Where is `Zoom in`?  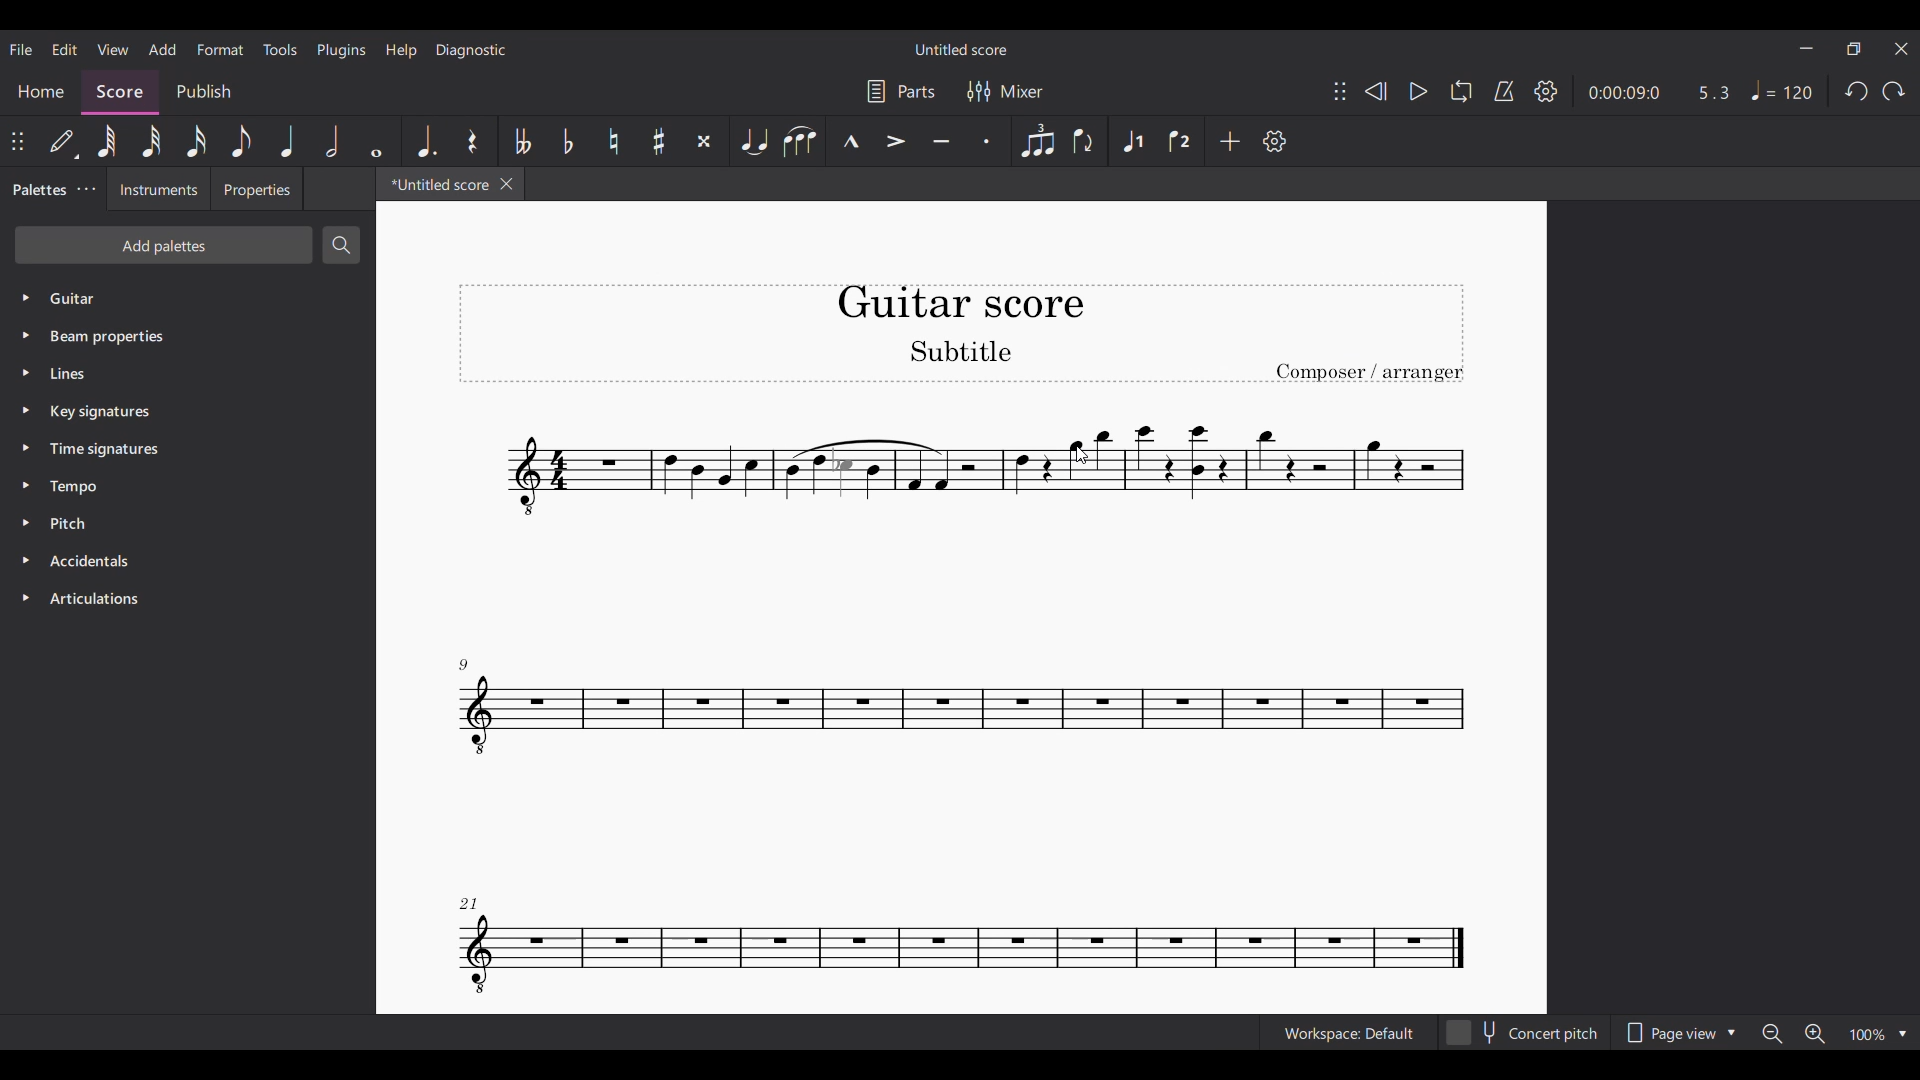
Zoom in is located at coordinates (1815, 1034).